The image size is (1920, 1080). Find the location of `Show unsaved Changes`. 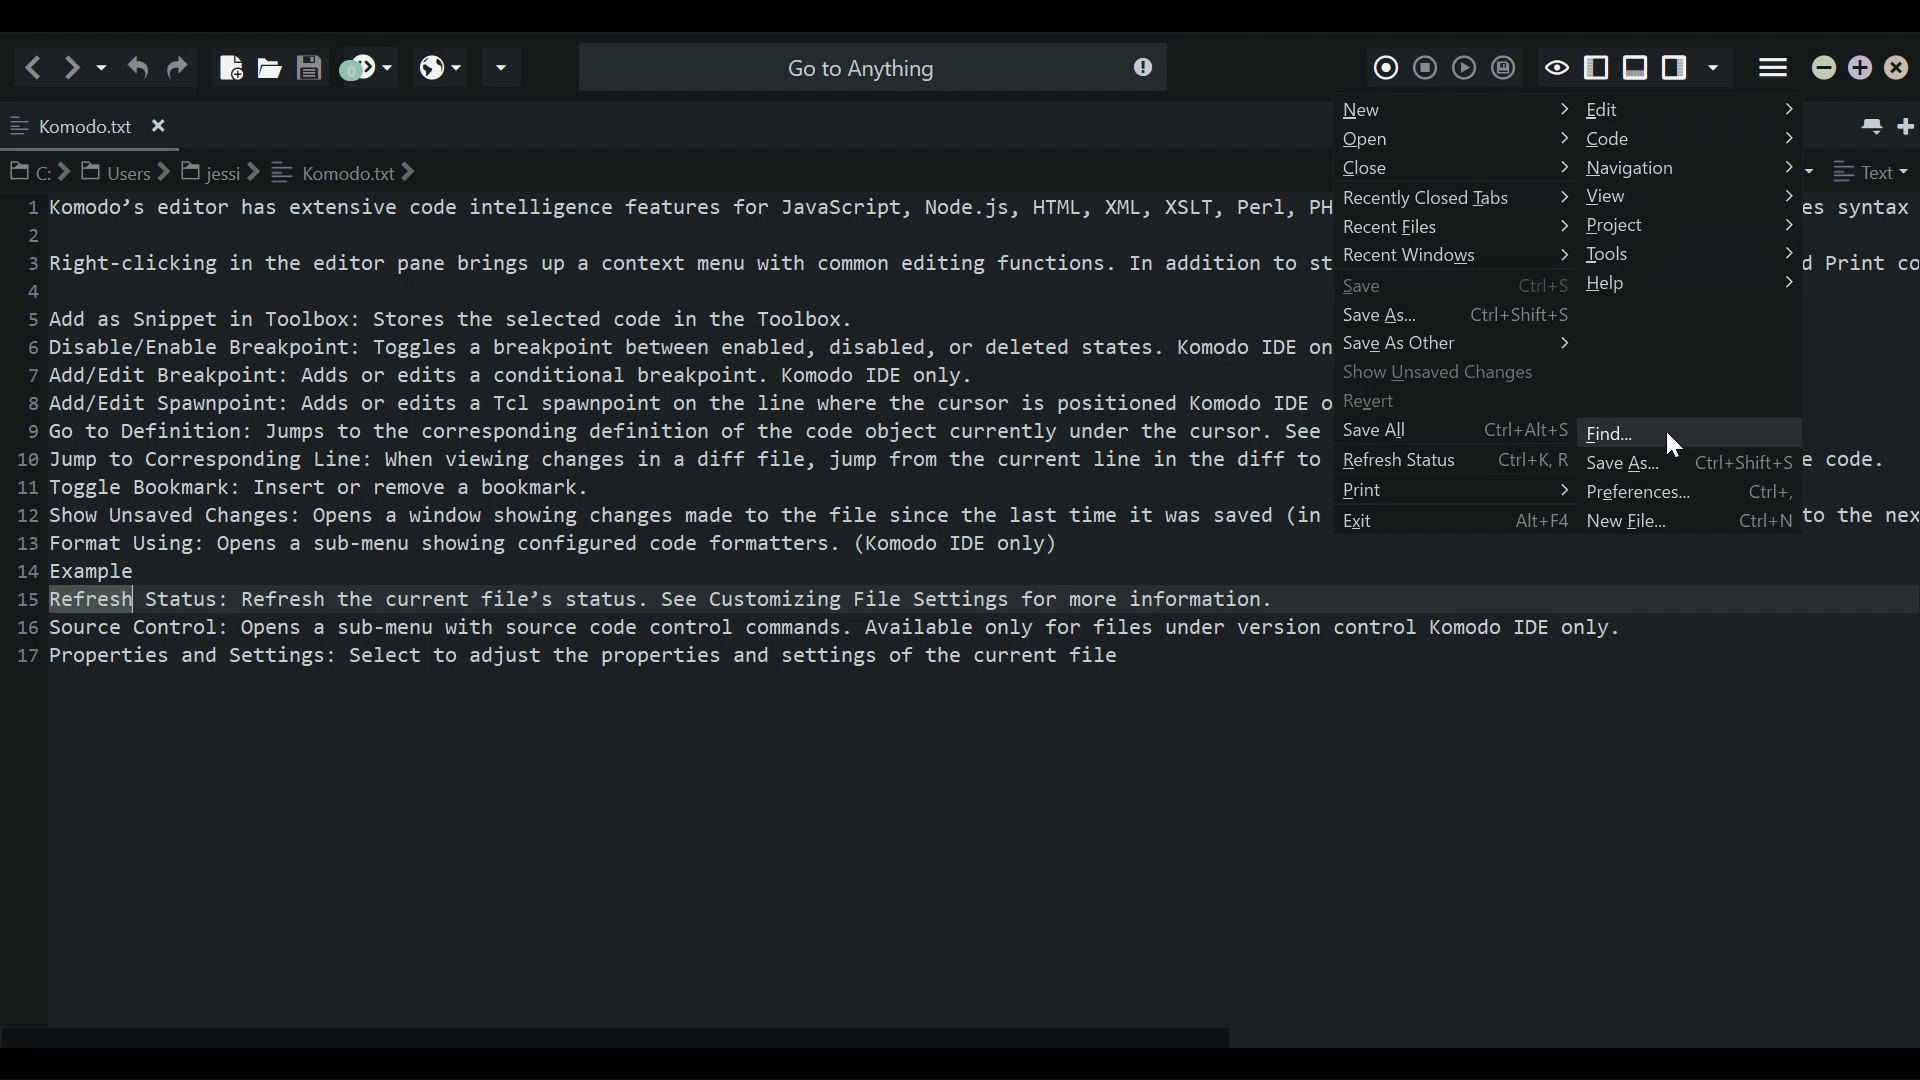

Show unsaved Changes is located at coordinates (1457, 371).